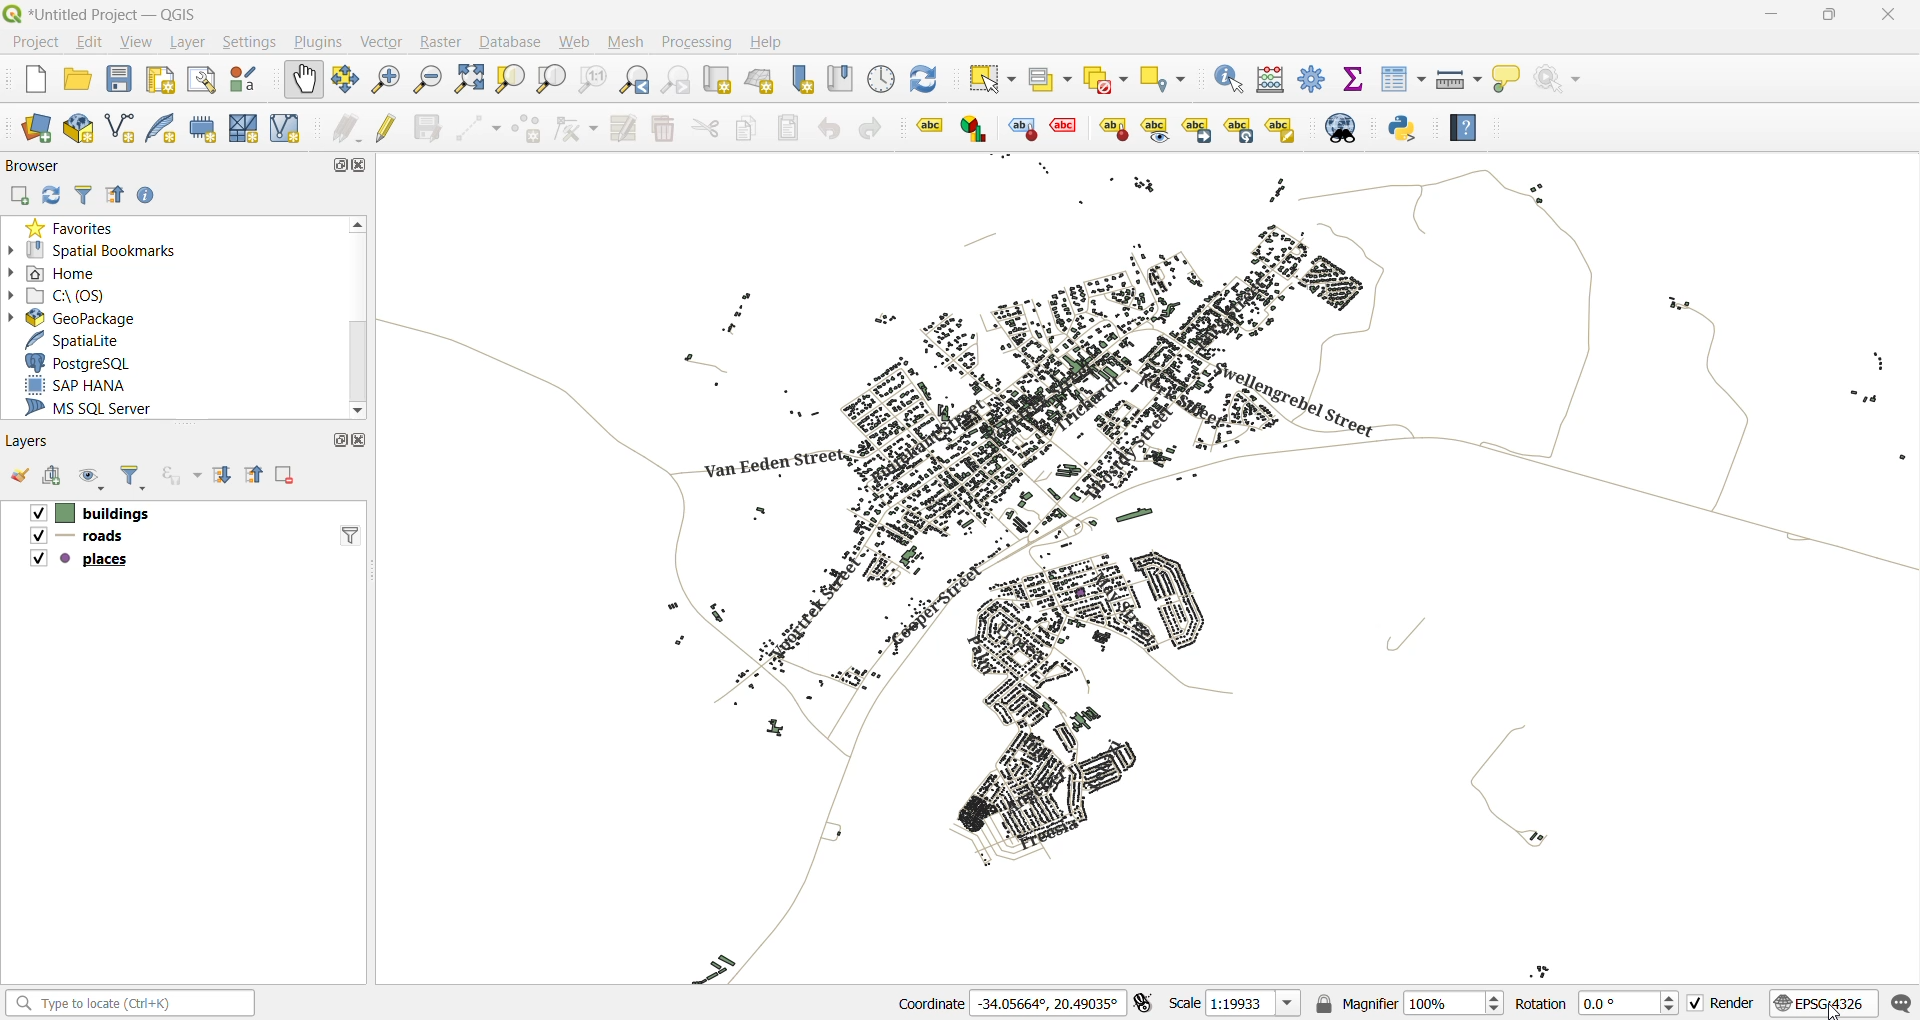 This screenshot has height=1020, width=1920. What do you see at coordinates (26, 442) in the screenshot?
I see `layers` at bounding box center [26, 442].